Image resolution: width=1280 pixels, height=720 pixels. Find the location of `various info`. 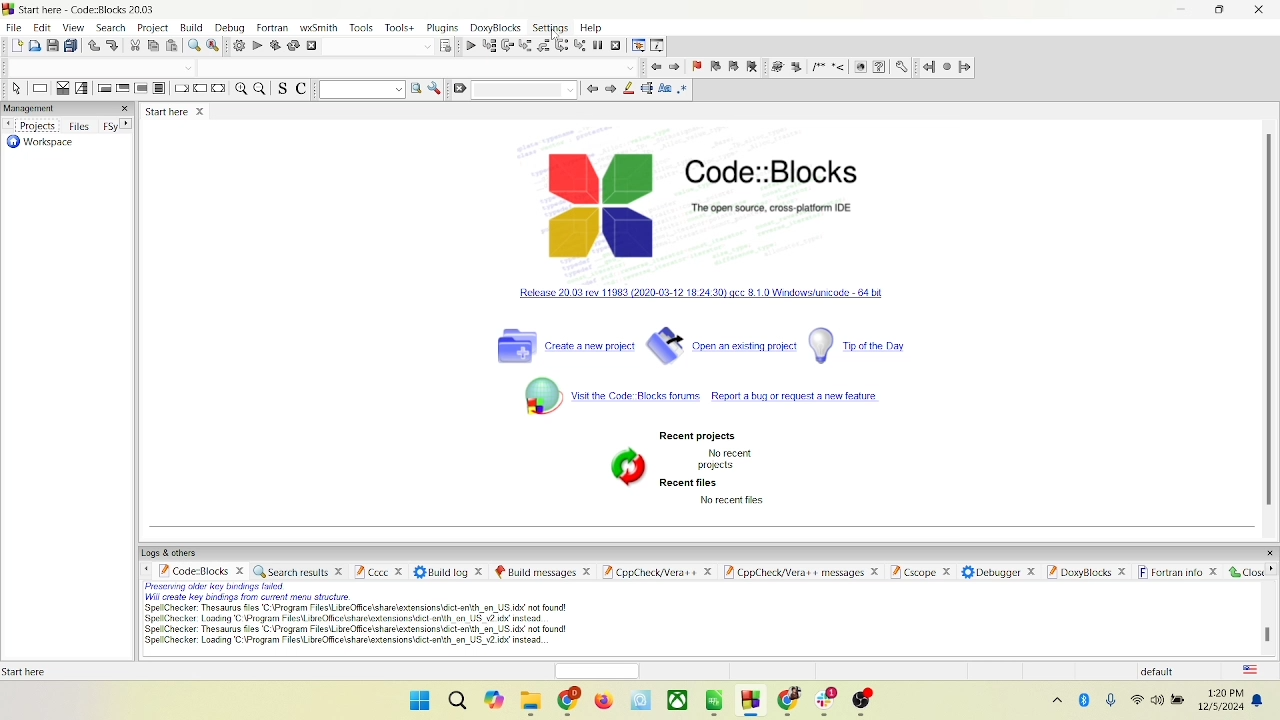

various info is located at coordinates (658, 45).